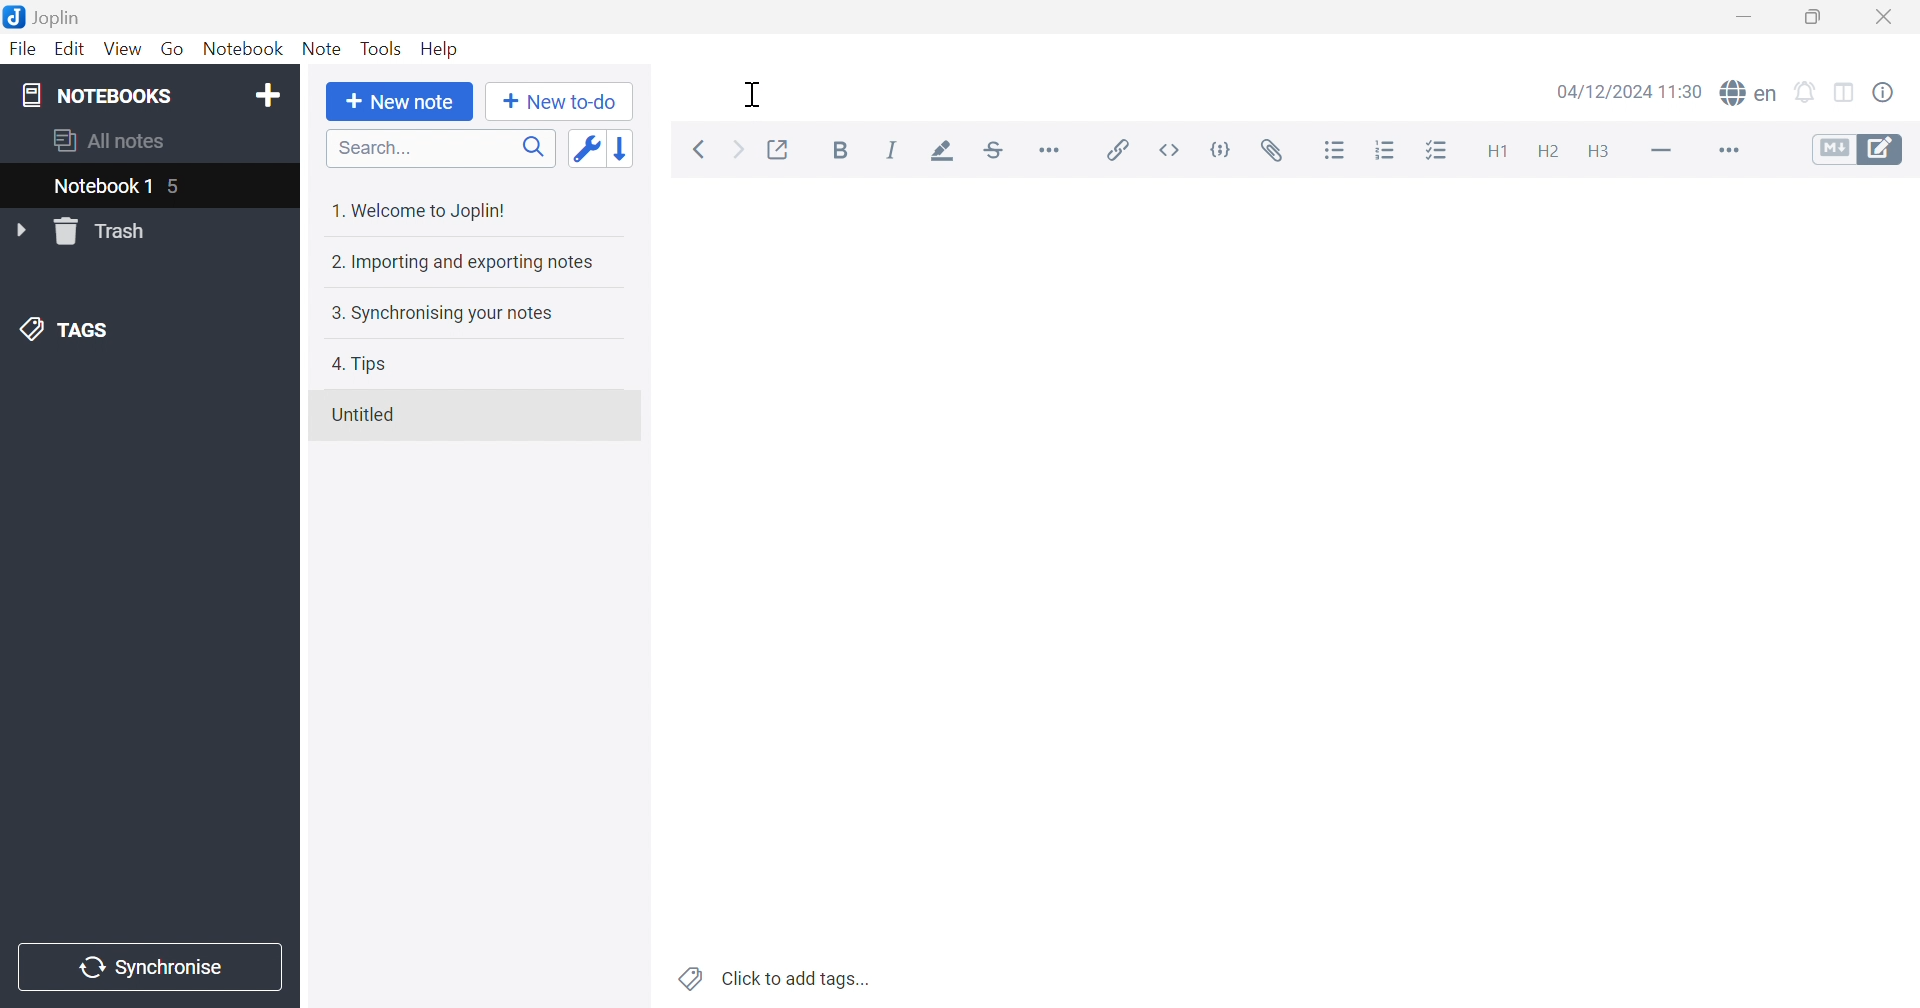 This screenshot has width=1920, height=1008. I want to click on 4. Tips, so click(359, 366).